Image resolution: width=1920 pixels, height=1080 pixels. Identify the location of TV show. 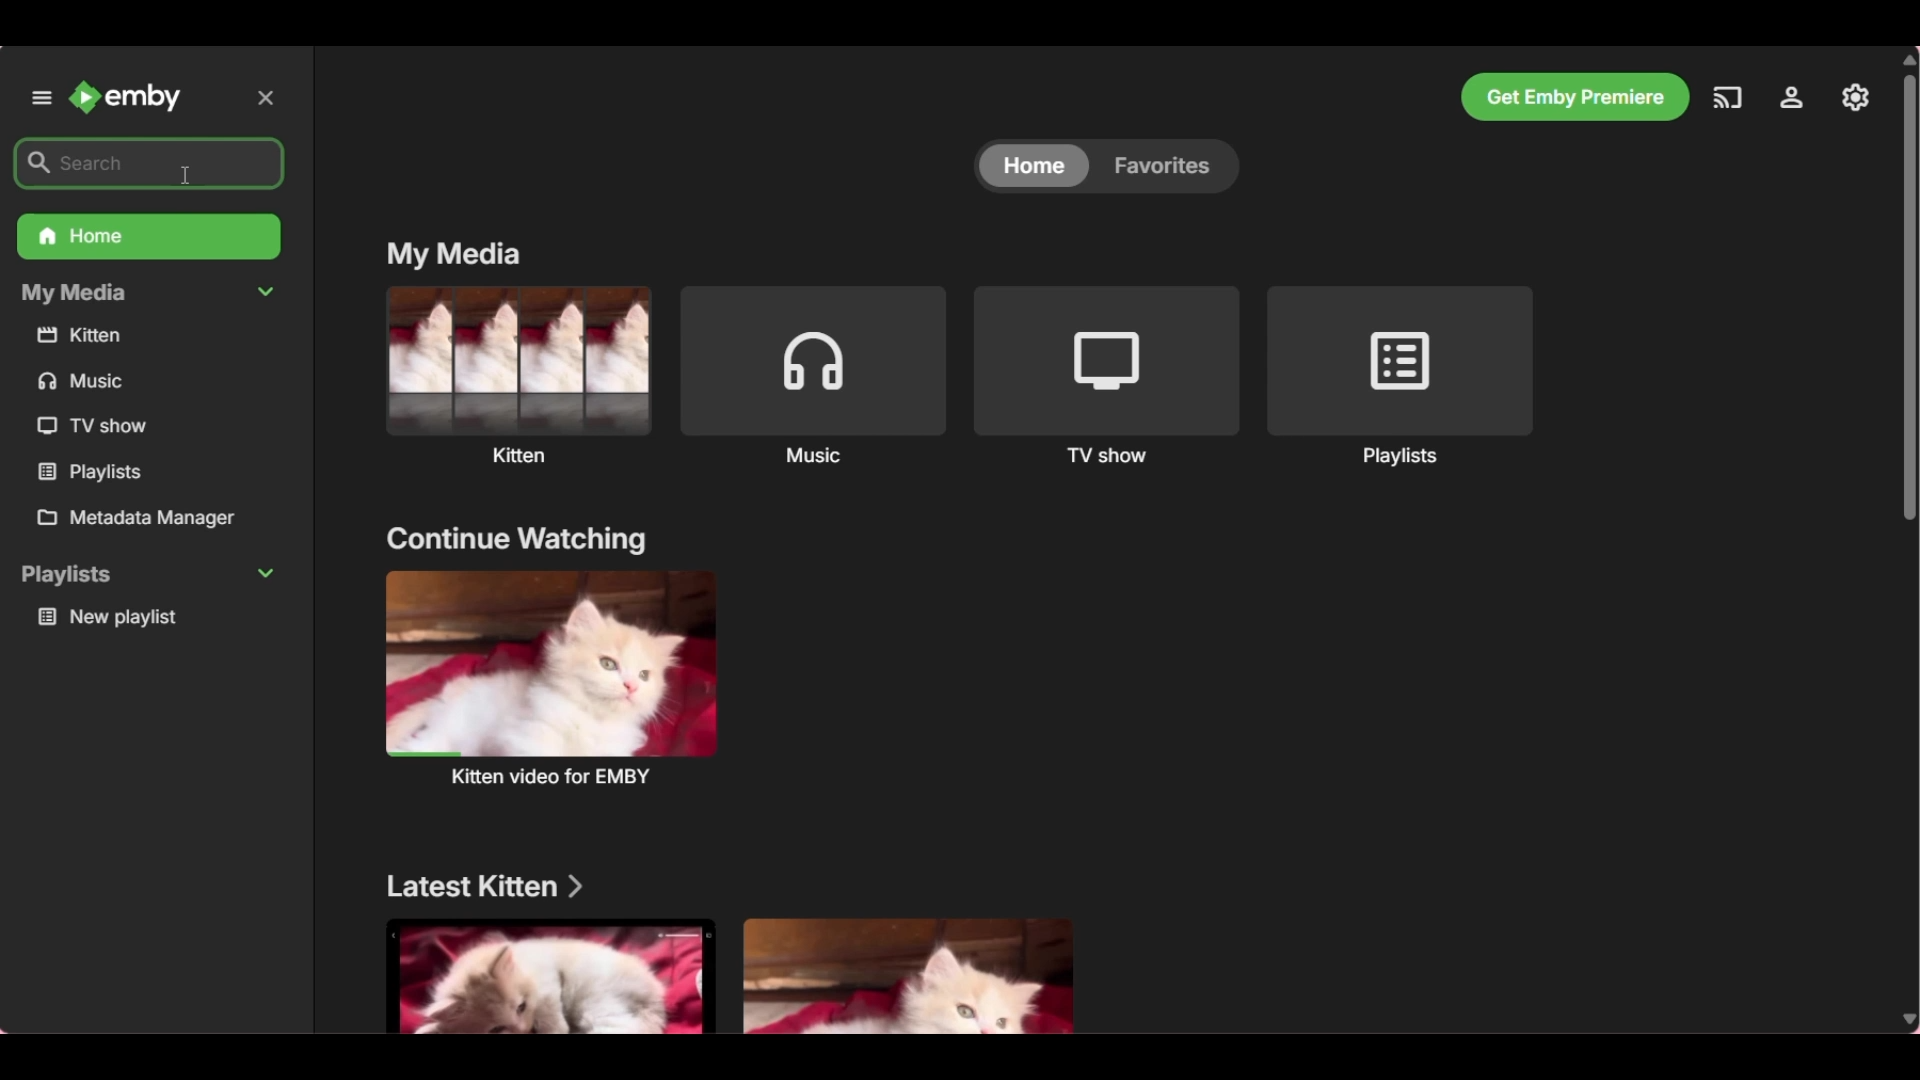
(101, 424).